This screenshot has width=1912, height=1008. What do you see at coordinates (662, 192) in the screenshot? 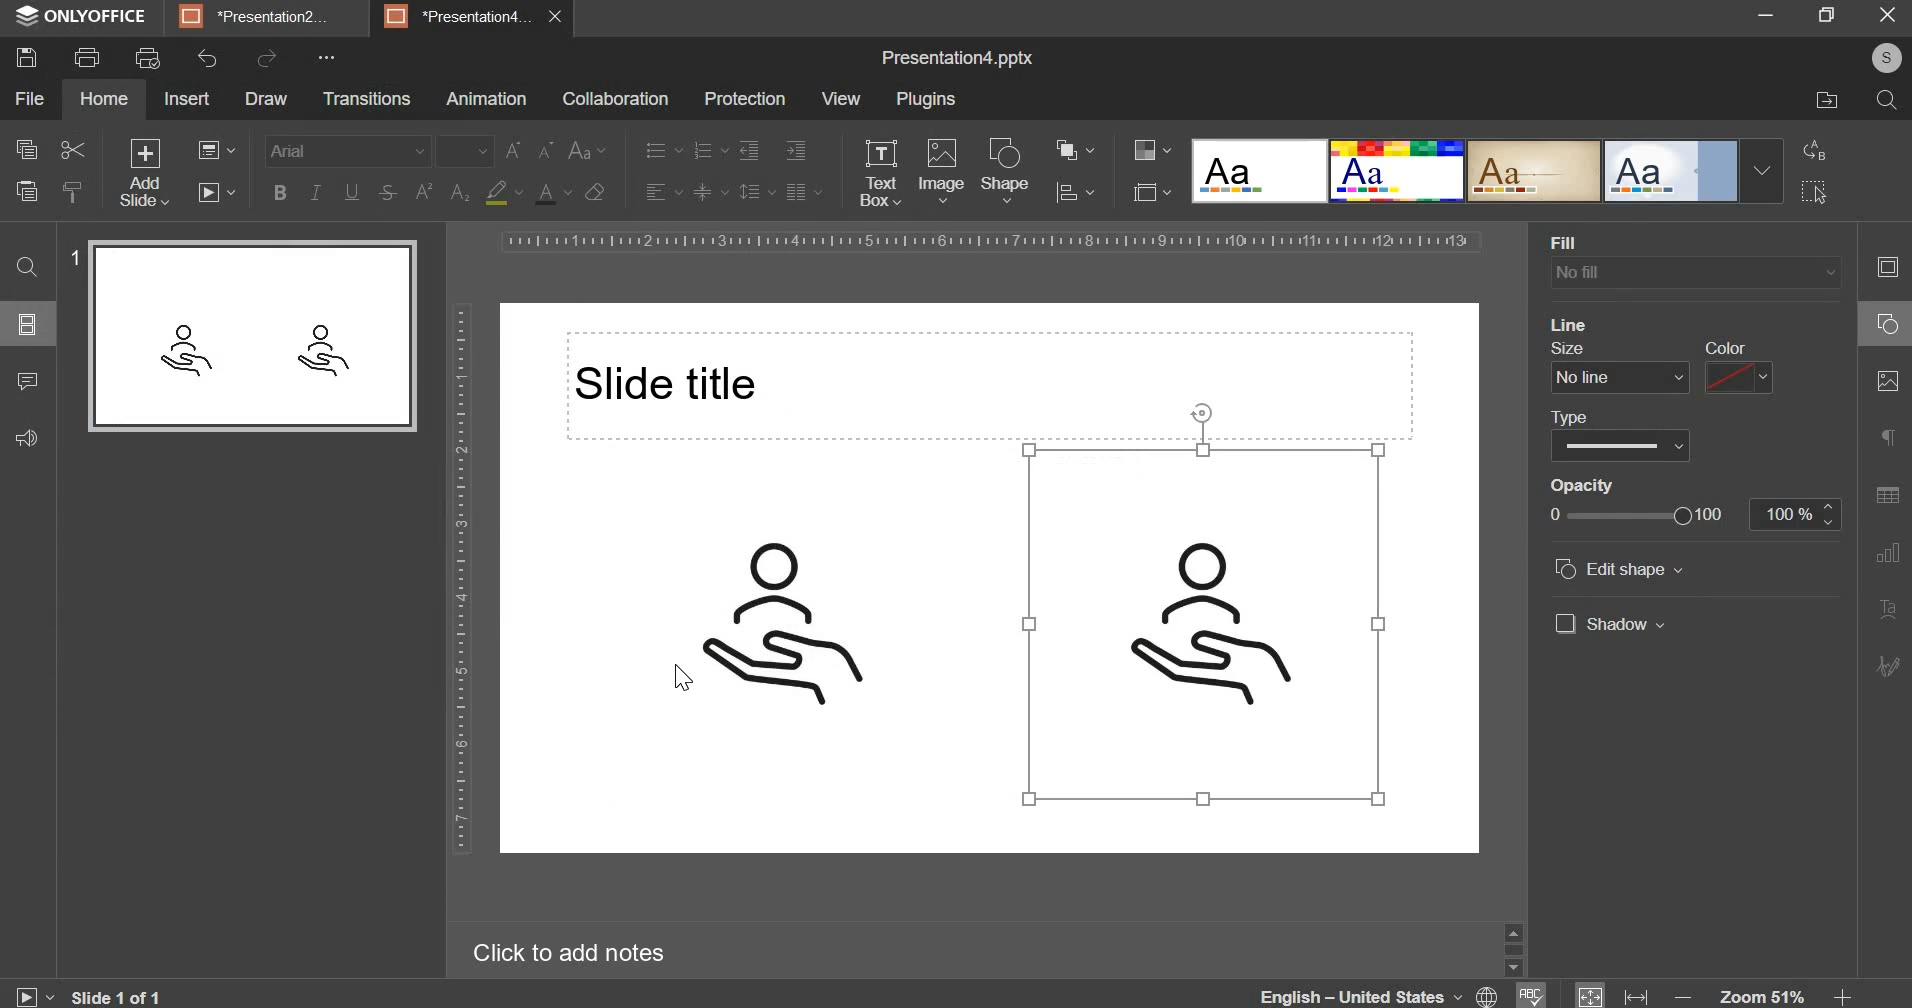
I see `horizontal alignment` at bounding box center [662, 192].